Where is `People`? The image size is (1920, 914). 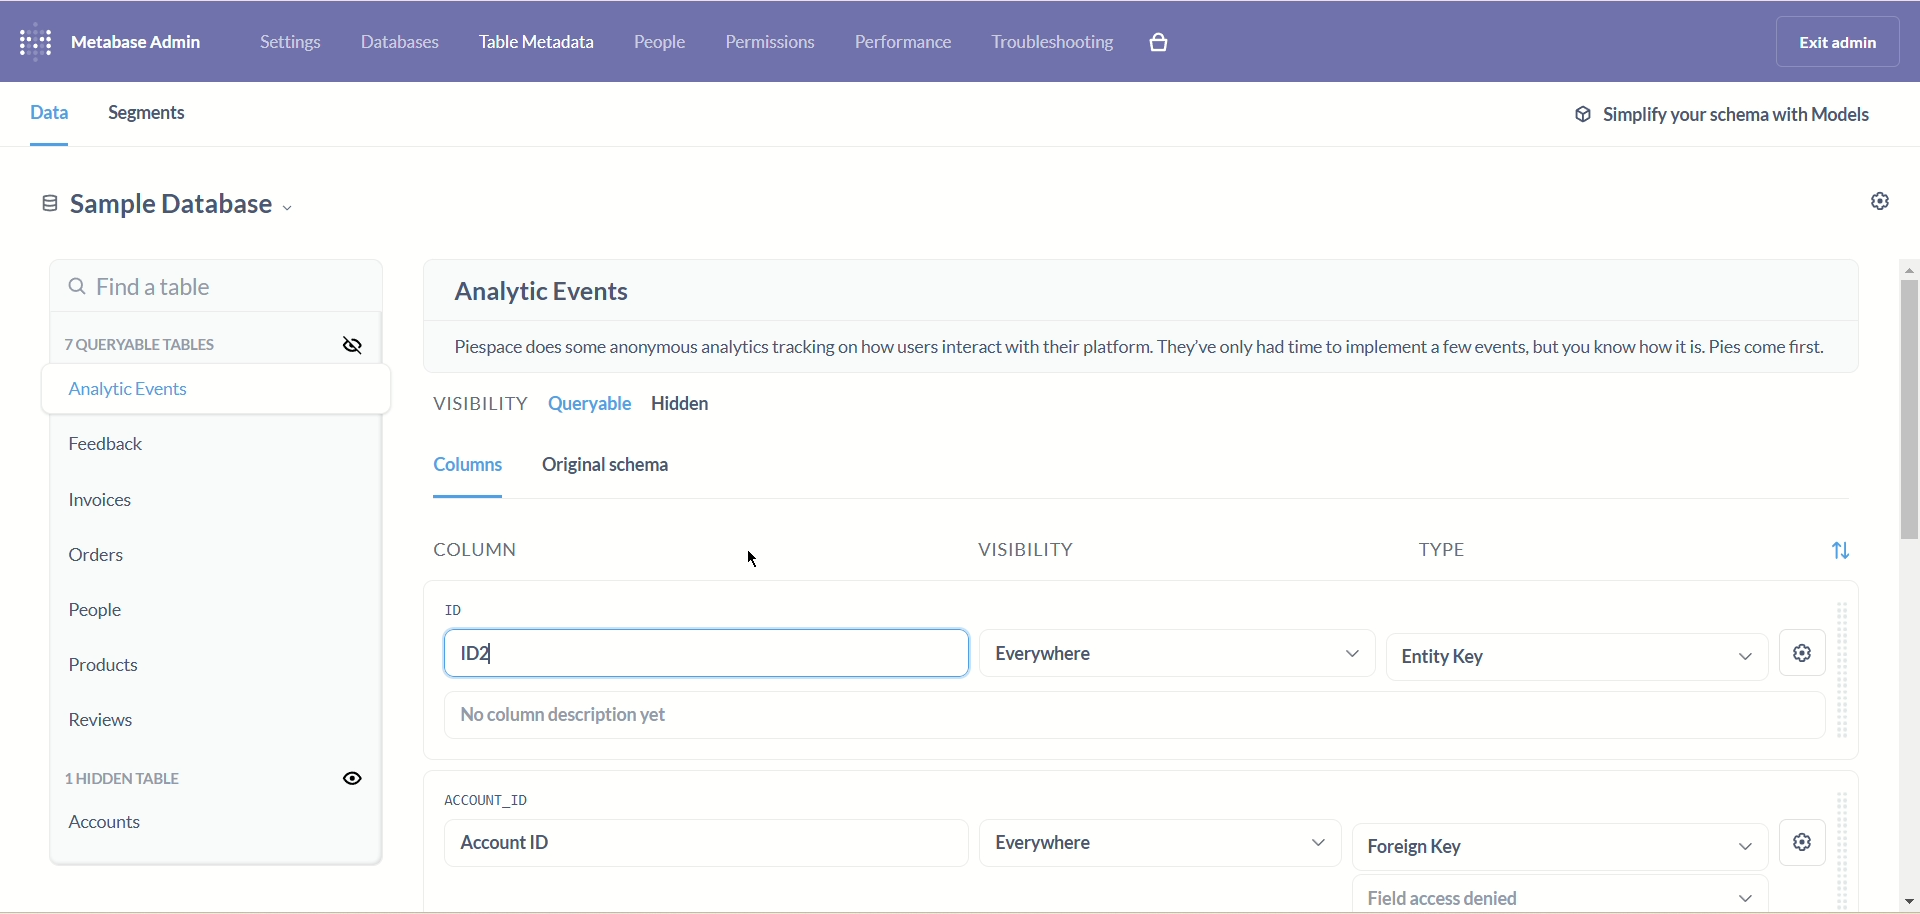 People is located at coordinates (661, 38).